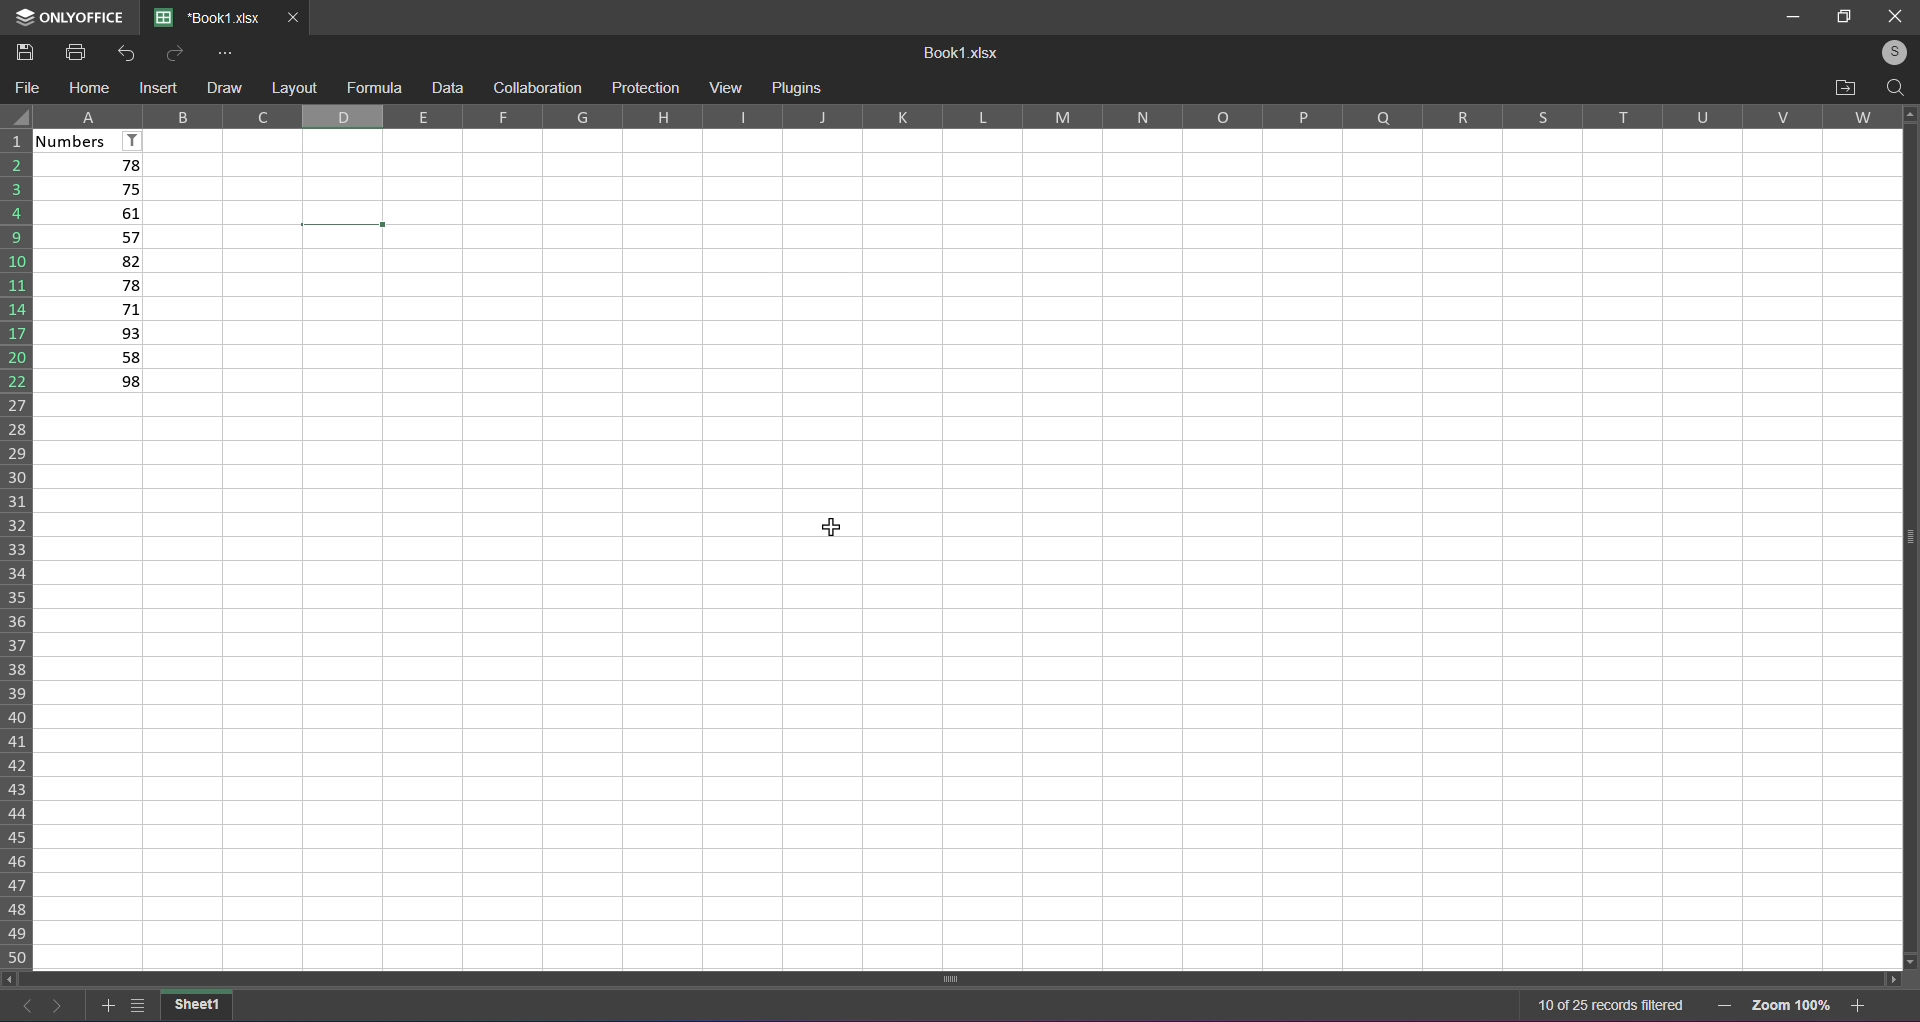 The image size is (1920, 1022). Describe the element at coordinates (137, 1003) in the screenshot. I see `List of sheet` at that location.